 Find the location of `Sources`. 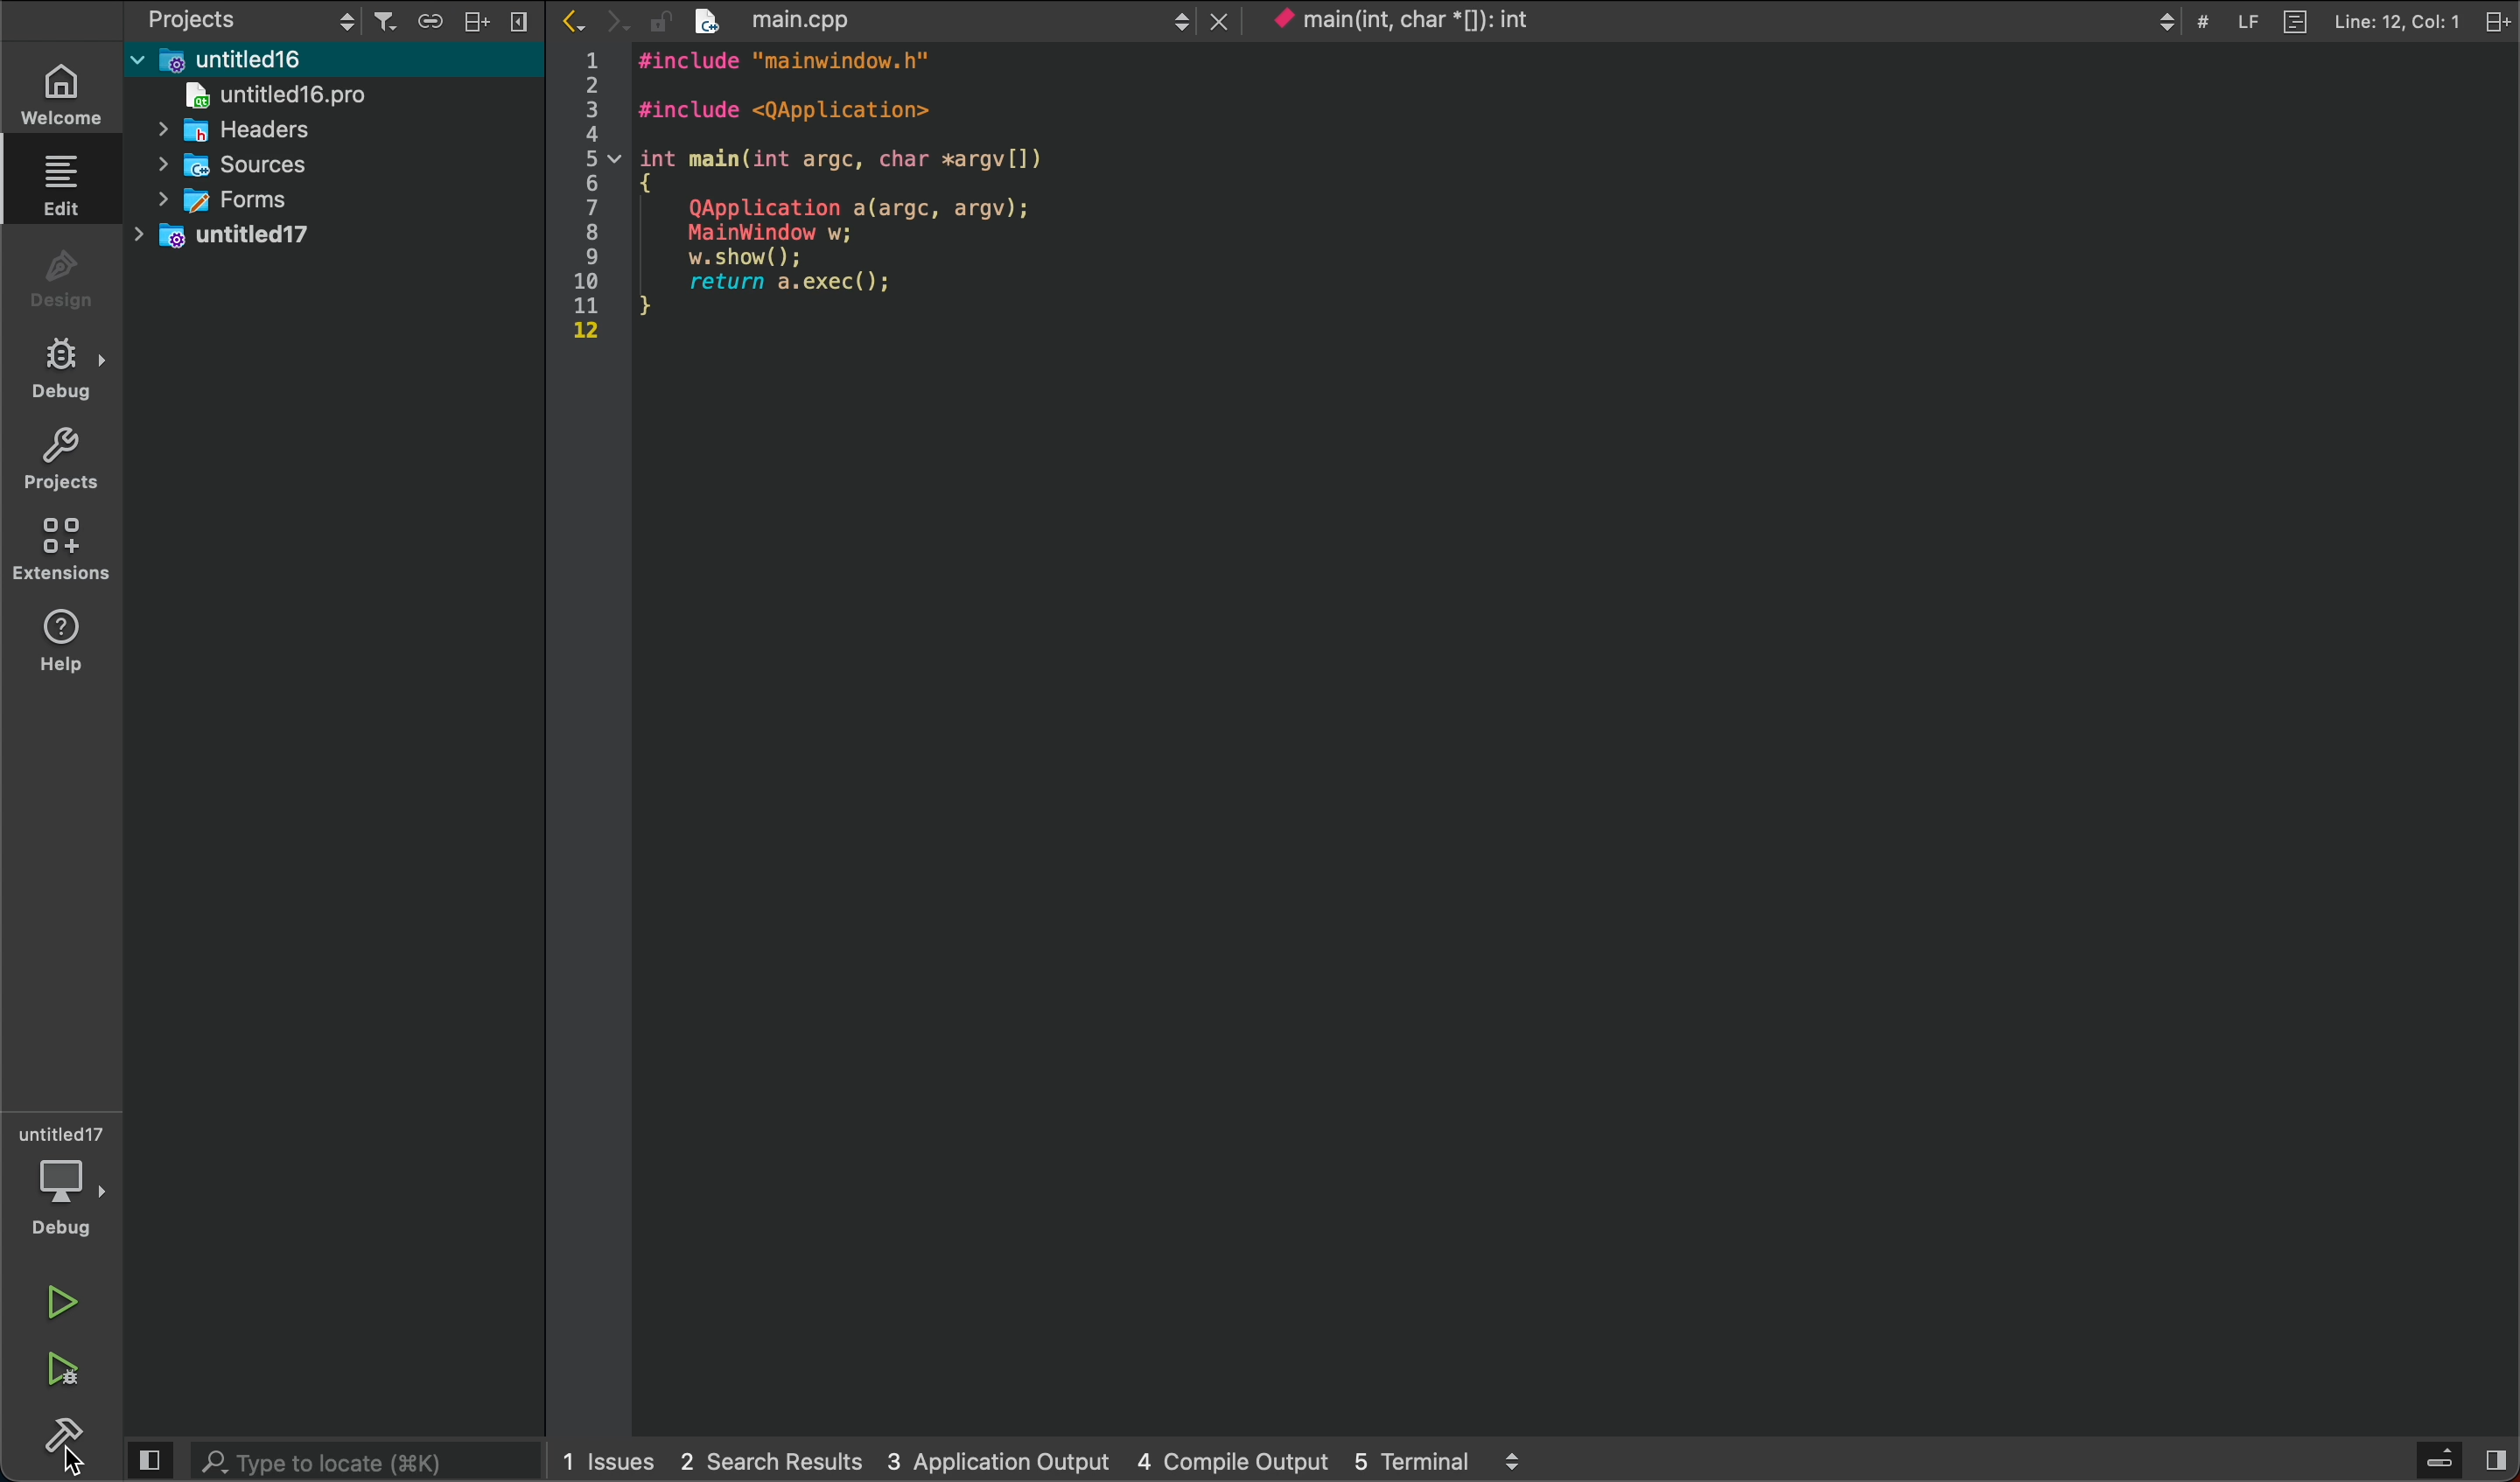

Sources is located at coordinates (262, 162).